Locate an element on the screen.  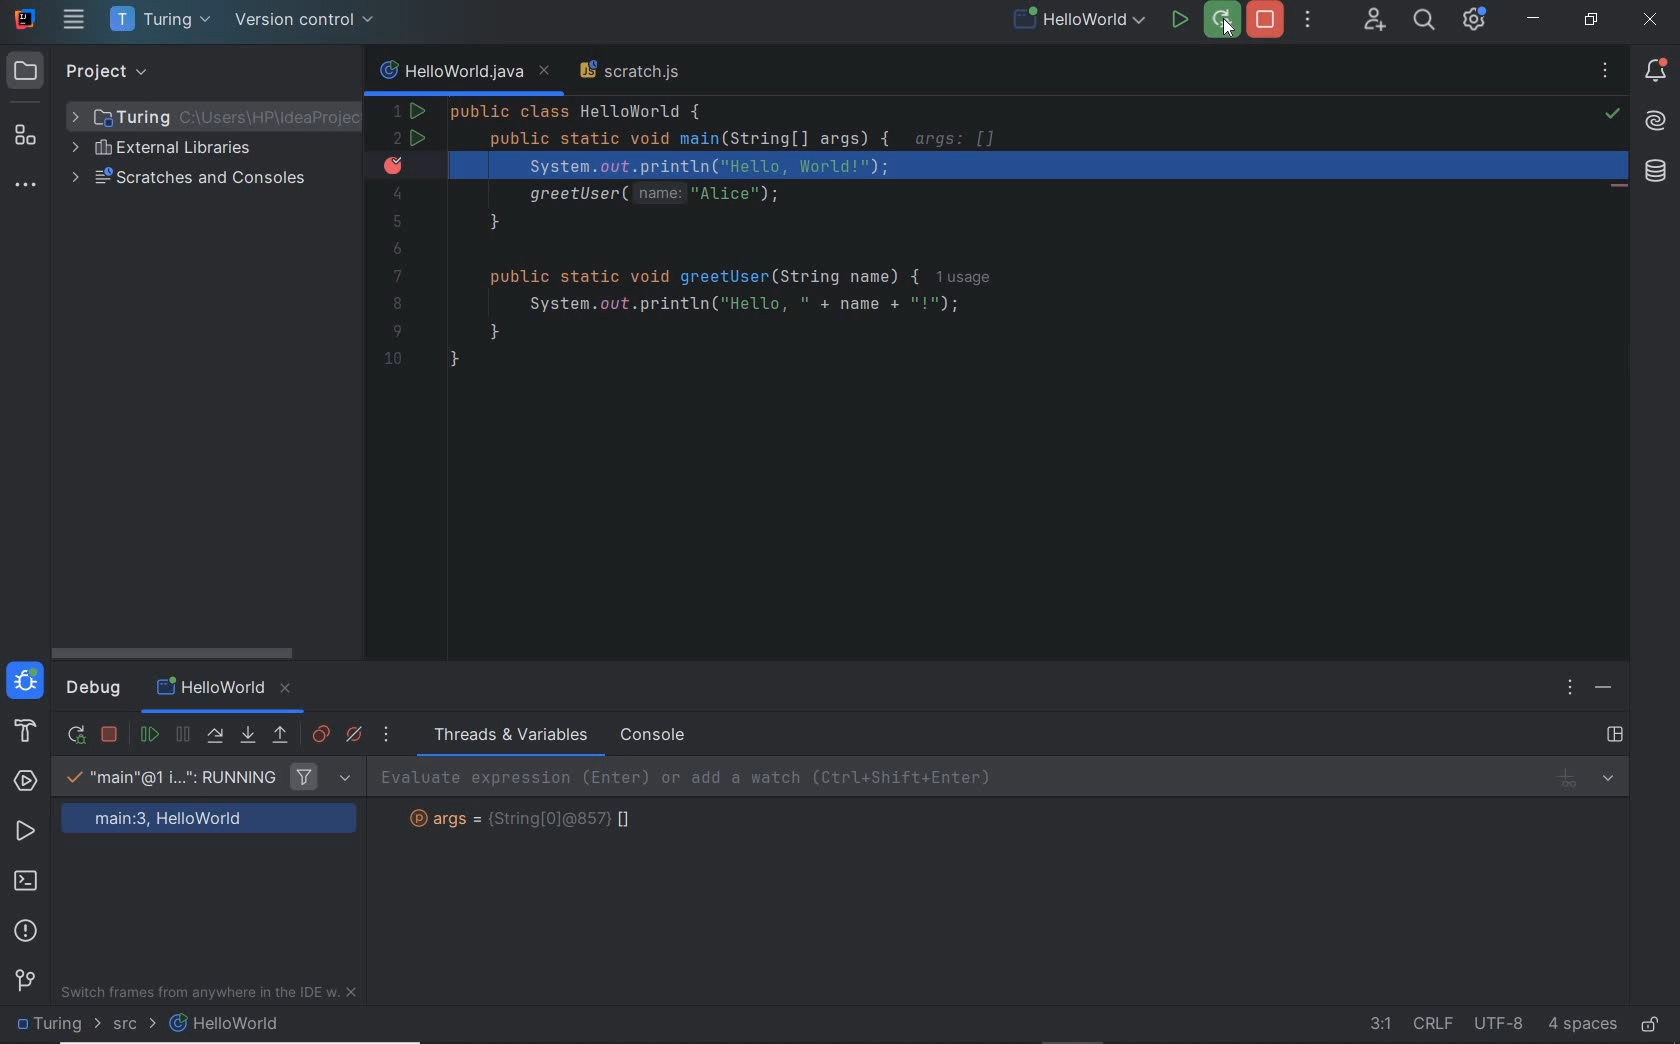
external libraries is located at coordinates (163, 150).